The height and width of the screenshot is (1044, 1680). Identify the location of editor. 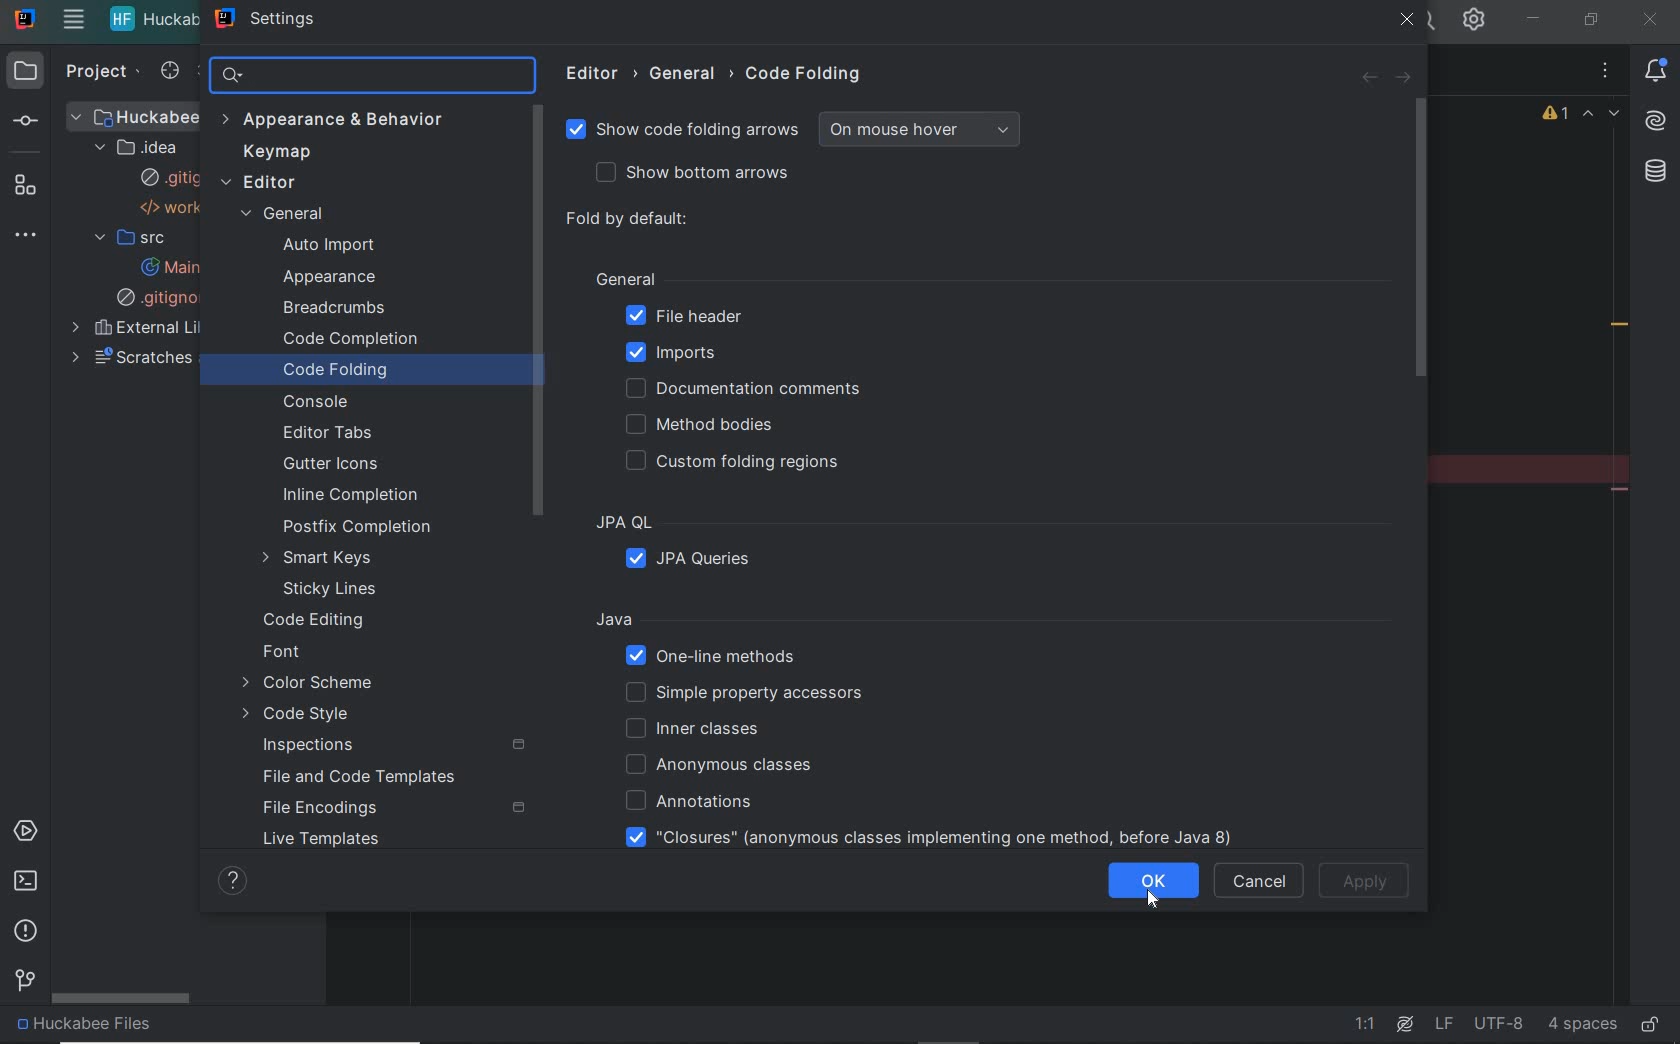
(601, 75).